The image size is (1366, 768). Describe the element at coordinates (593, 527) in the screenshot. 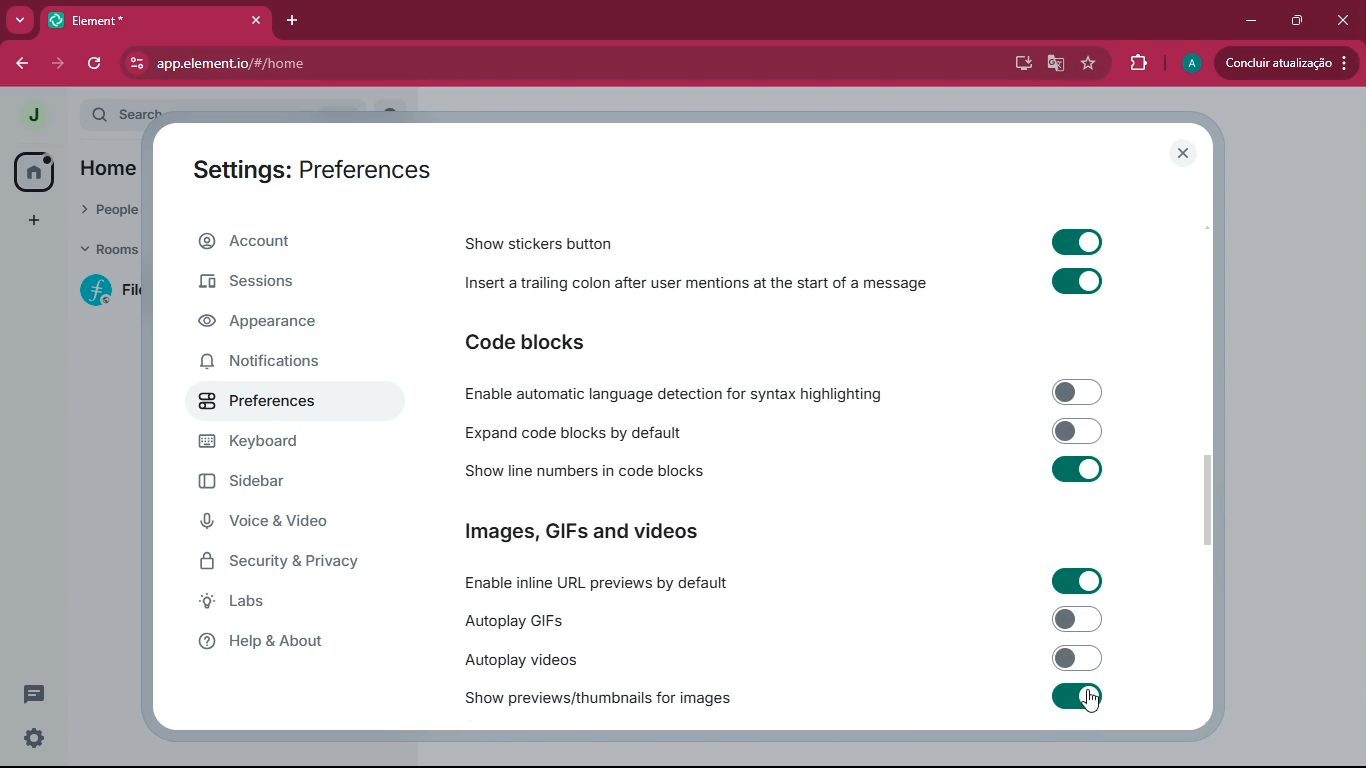

I see `Images, GIFs and Videos` at that location.